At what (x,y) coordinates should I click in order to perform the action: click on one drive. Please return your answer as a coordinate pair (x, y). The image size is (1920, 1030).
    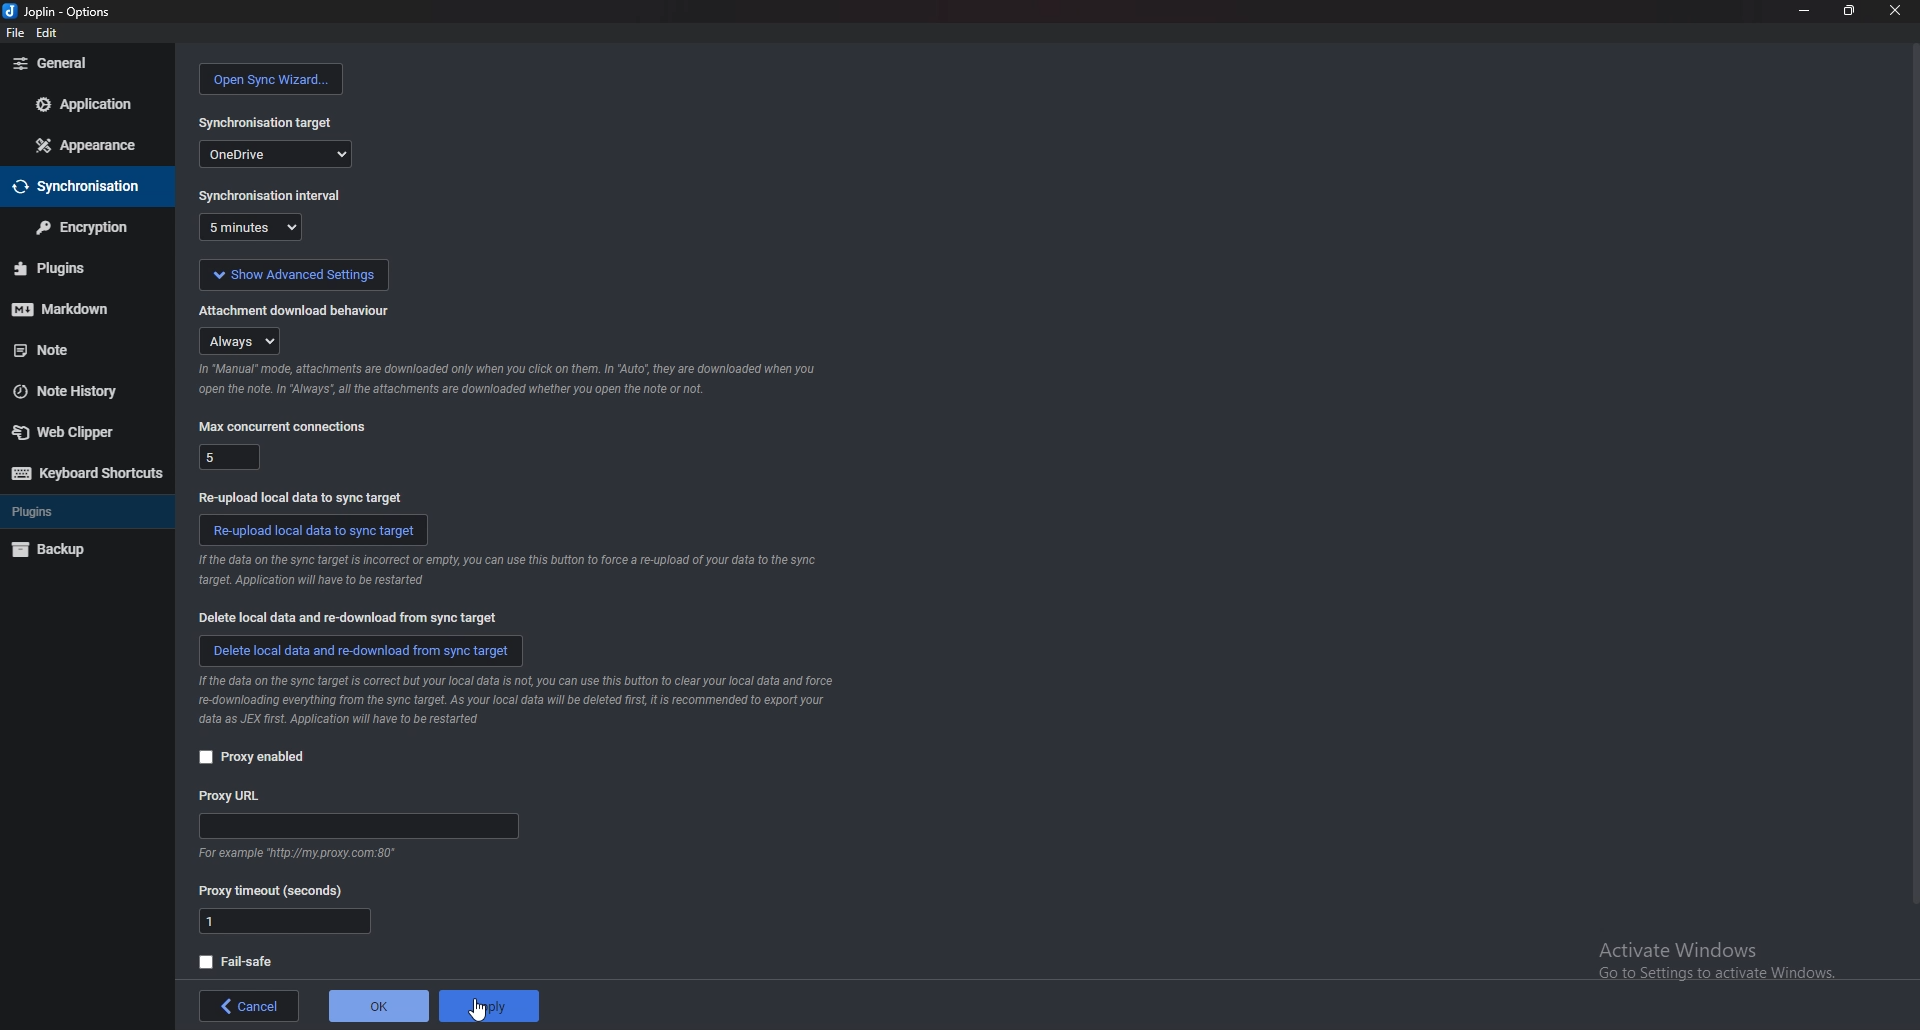
    Looking at the image, I should click on (277, 154).